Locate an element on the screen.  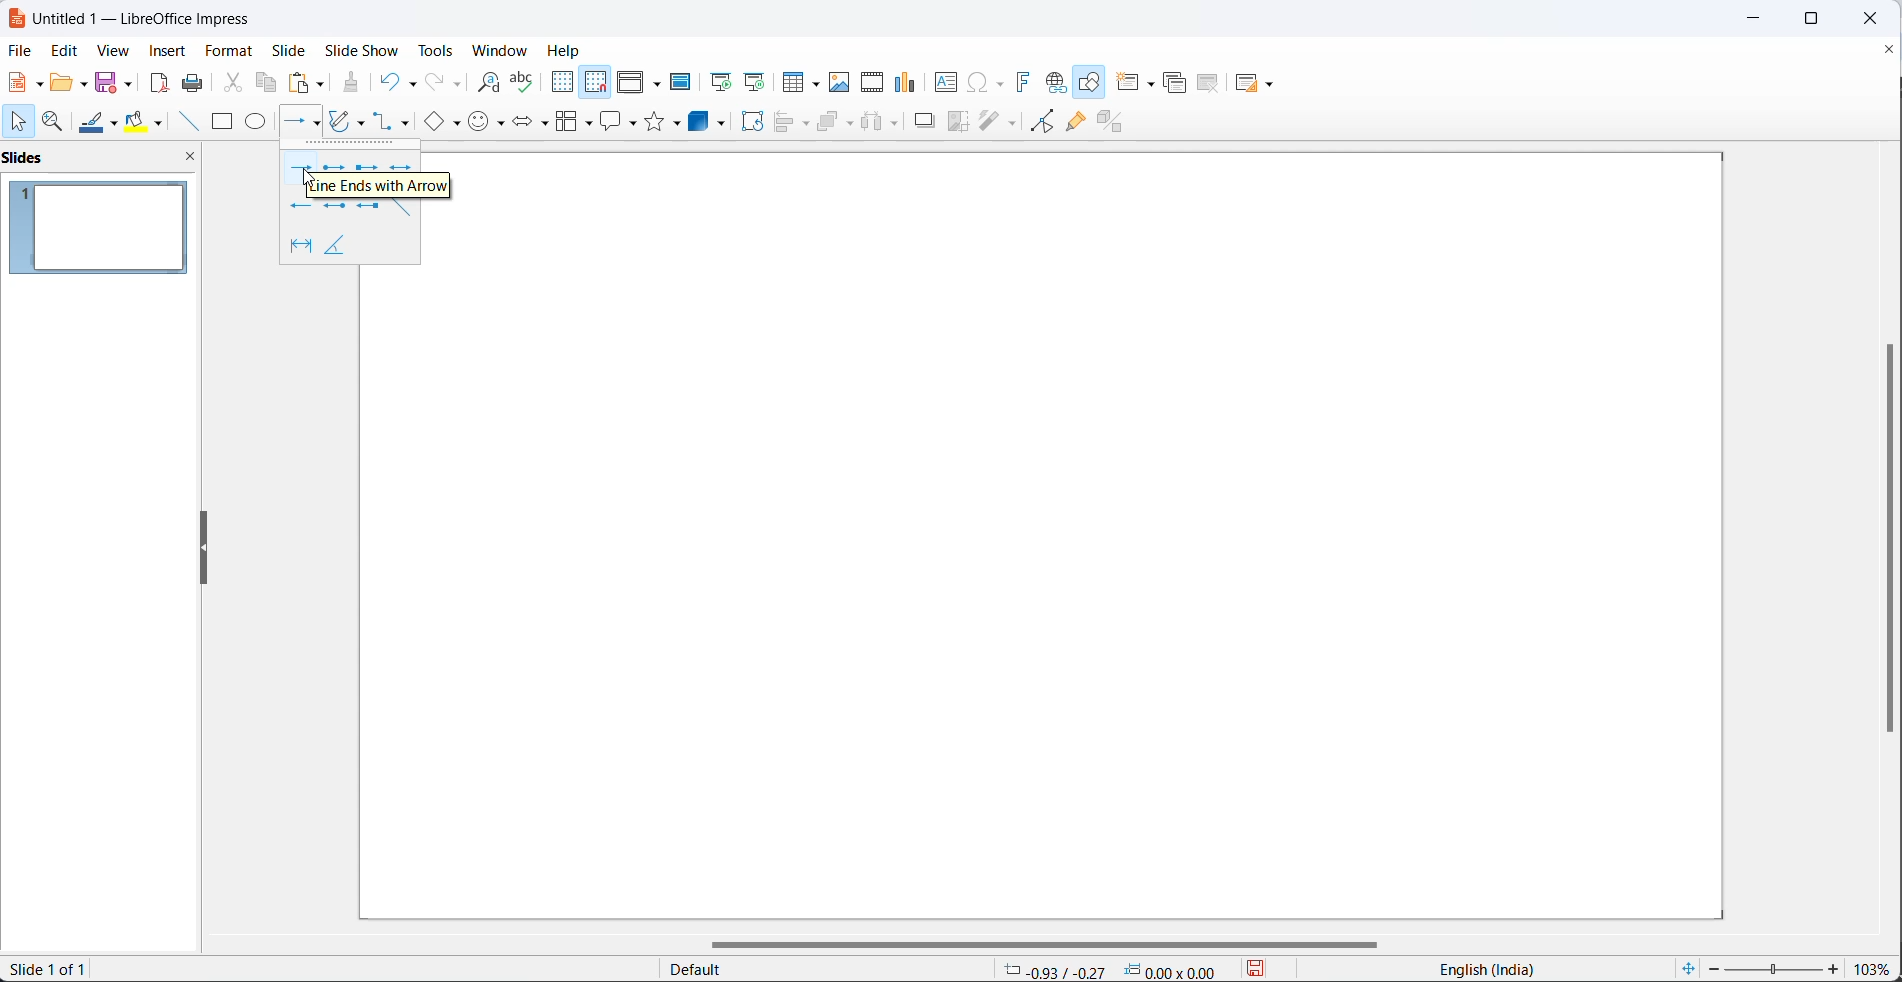
insert special characters is located at coordinates (985, 81).